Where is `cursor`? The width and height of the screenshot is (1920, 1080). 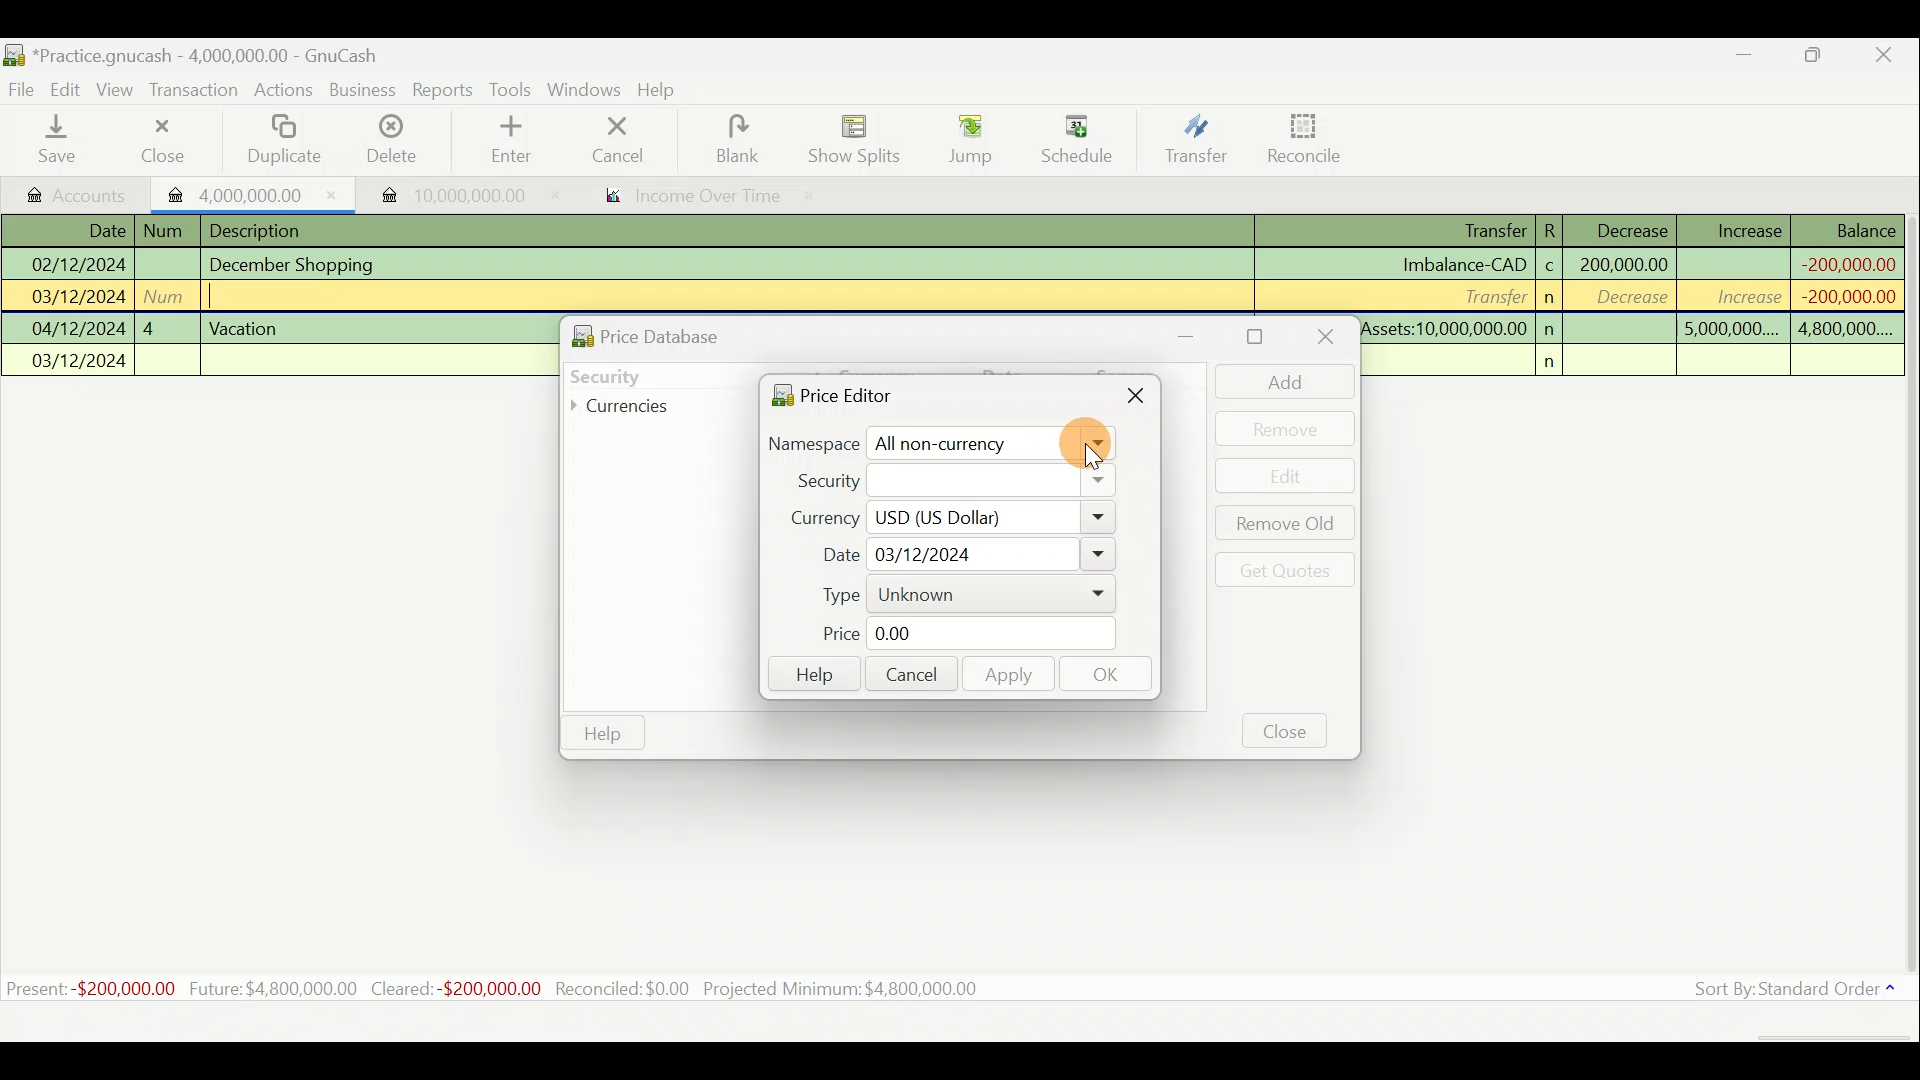
cursor is located at coordinates (1106, 457).